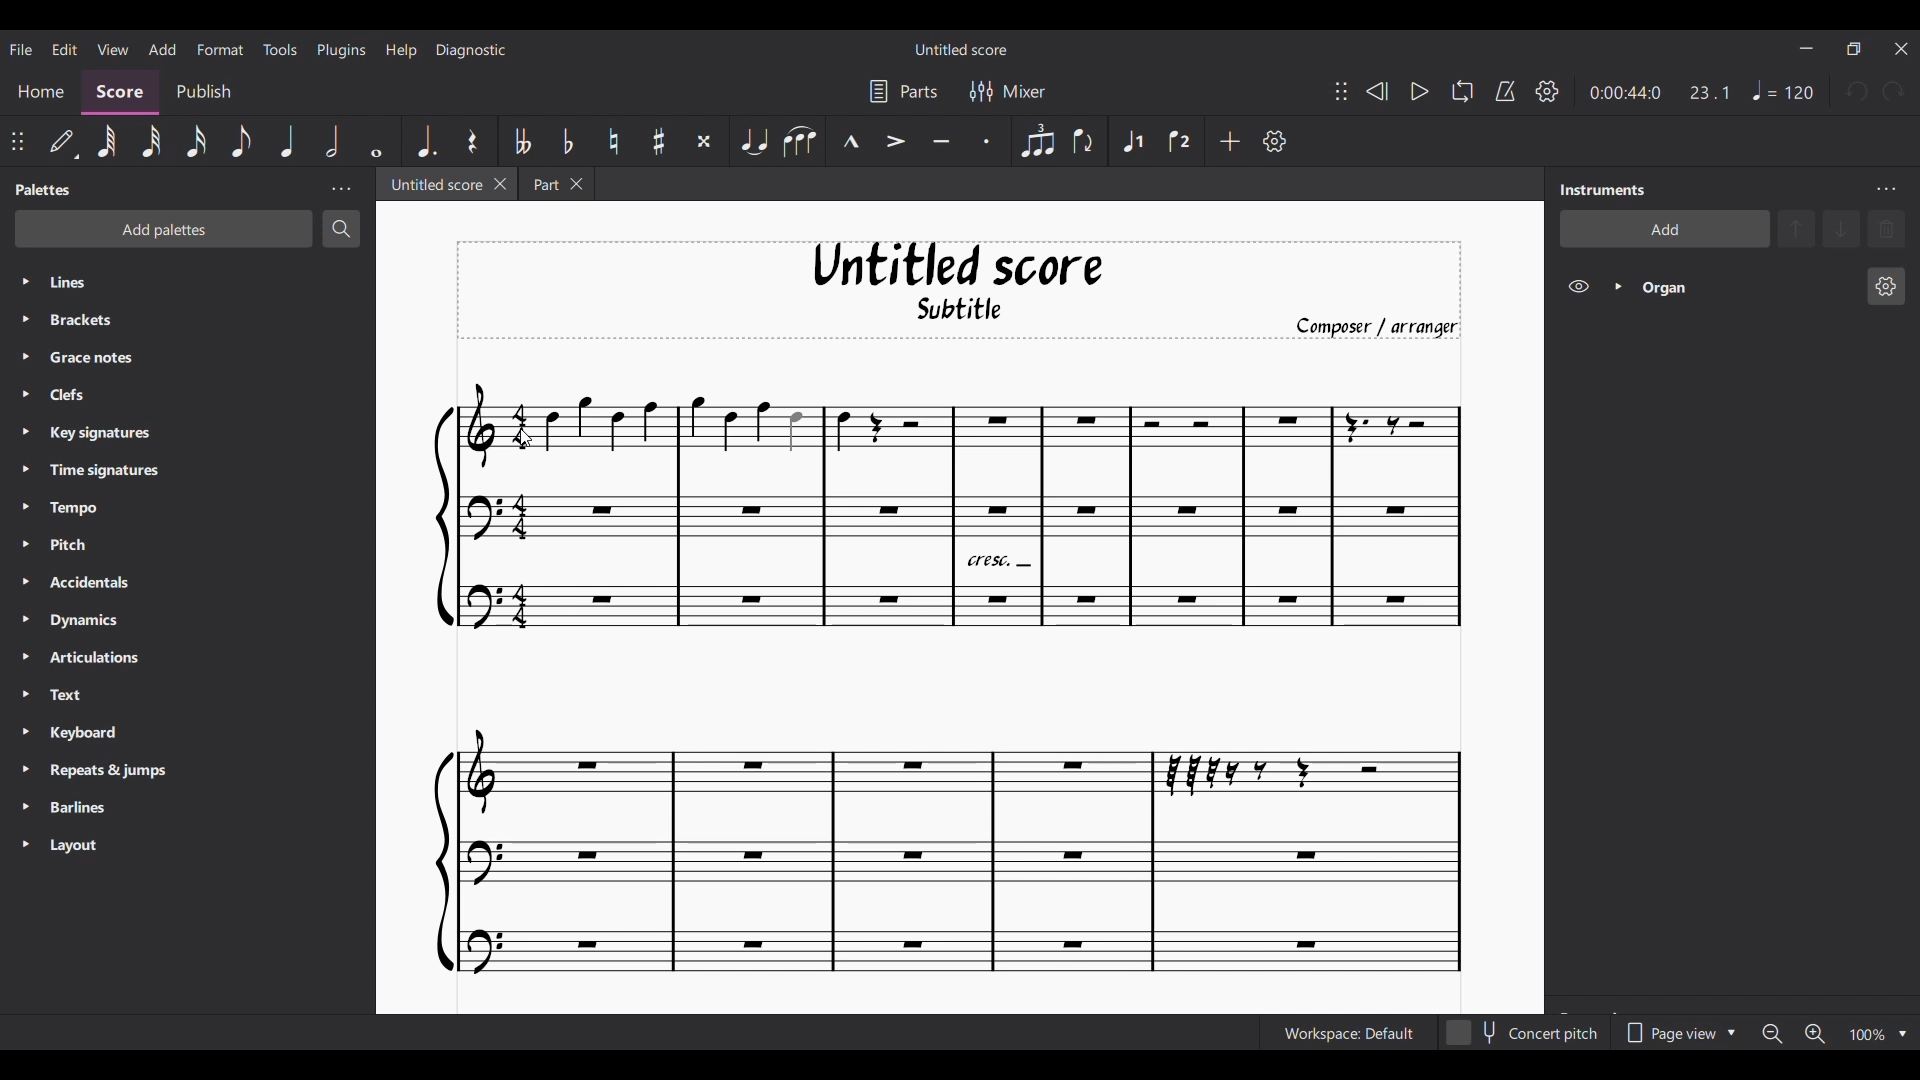 Image resolution: width=1920 pixels, height=1080 pixels. Describe the element at coordinates (1419, 91) in the screenshot. I see `Play` at that location.